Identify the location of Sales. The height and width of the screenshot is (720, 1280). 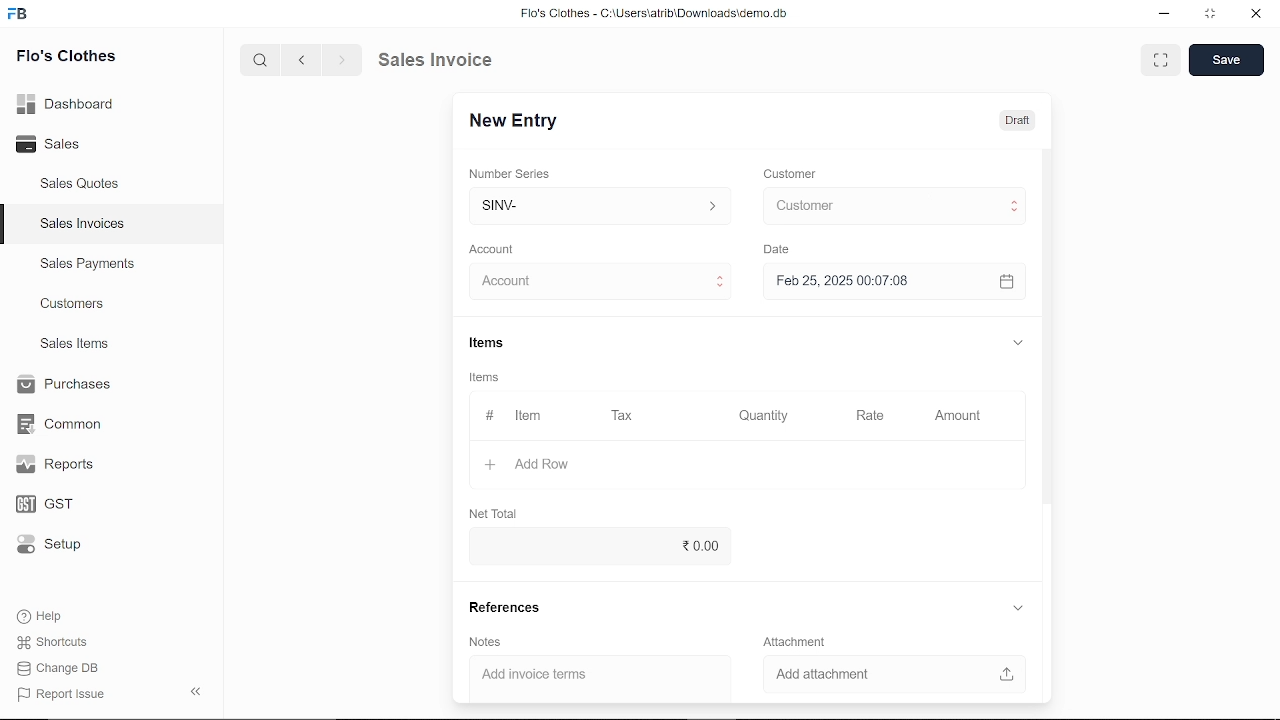
(57, 142).